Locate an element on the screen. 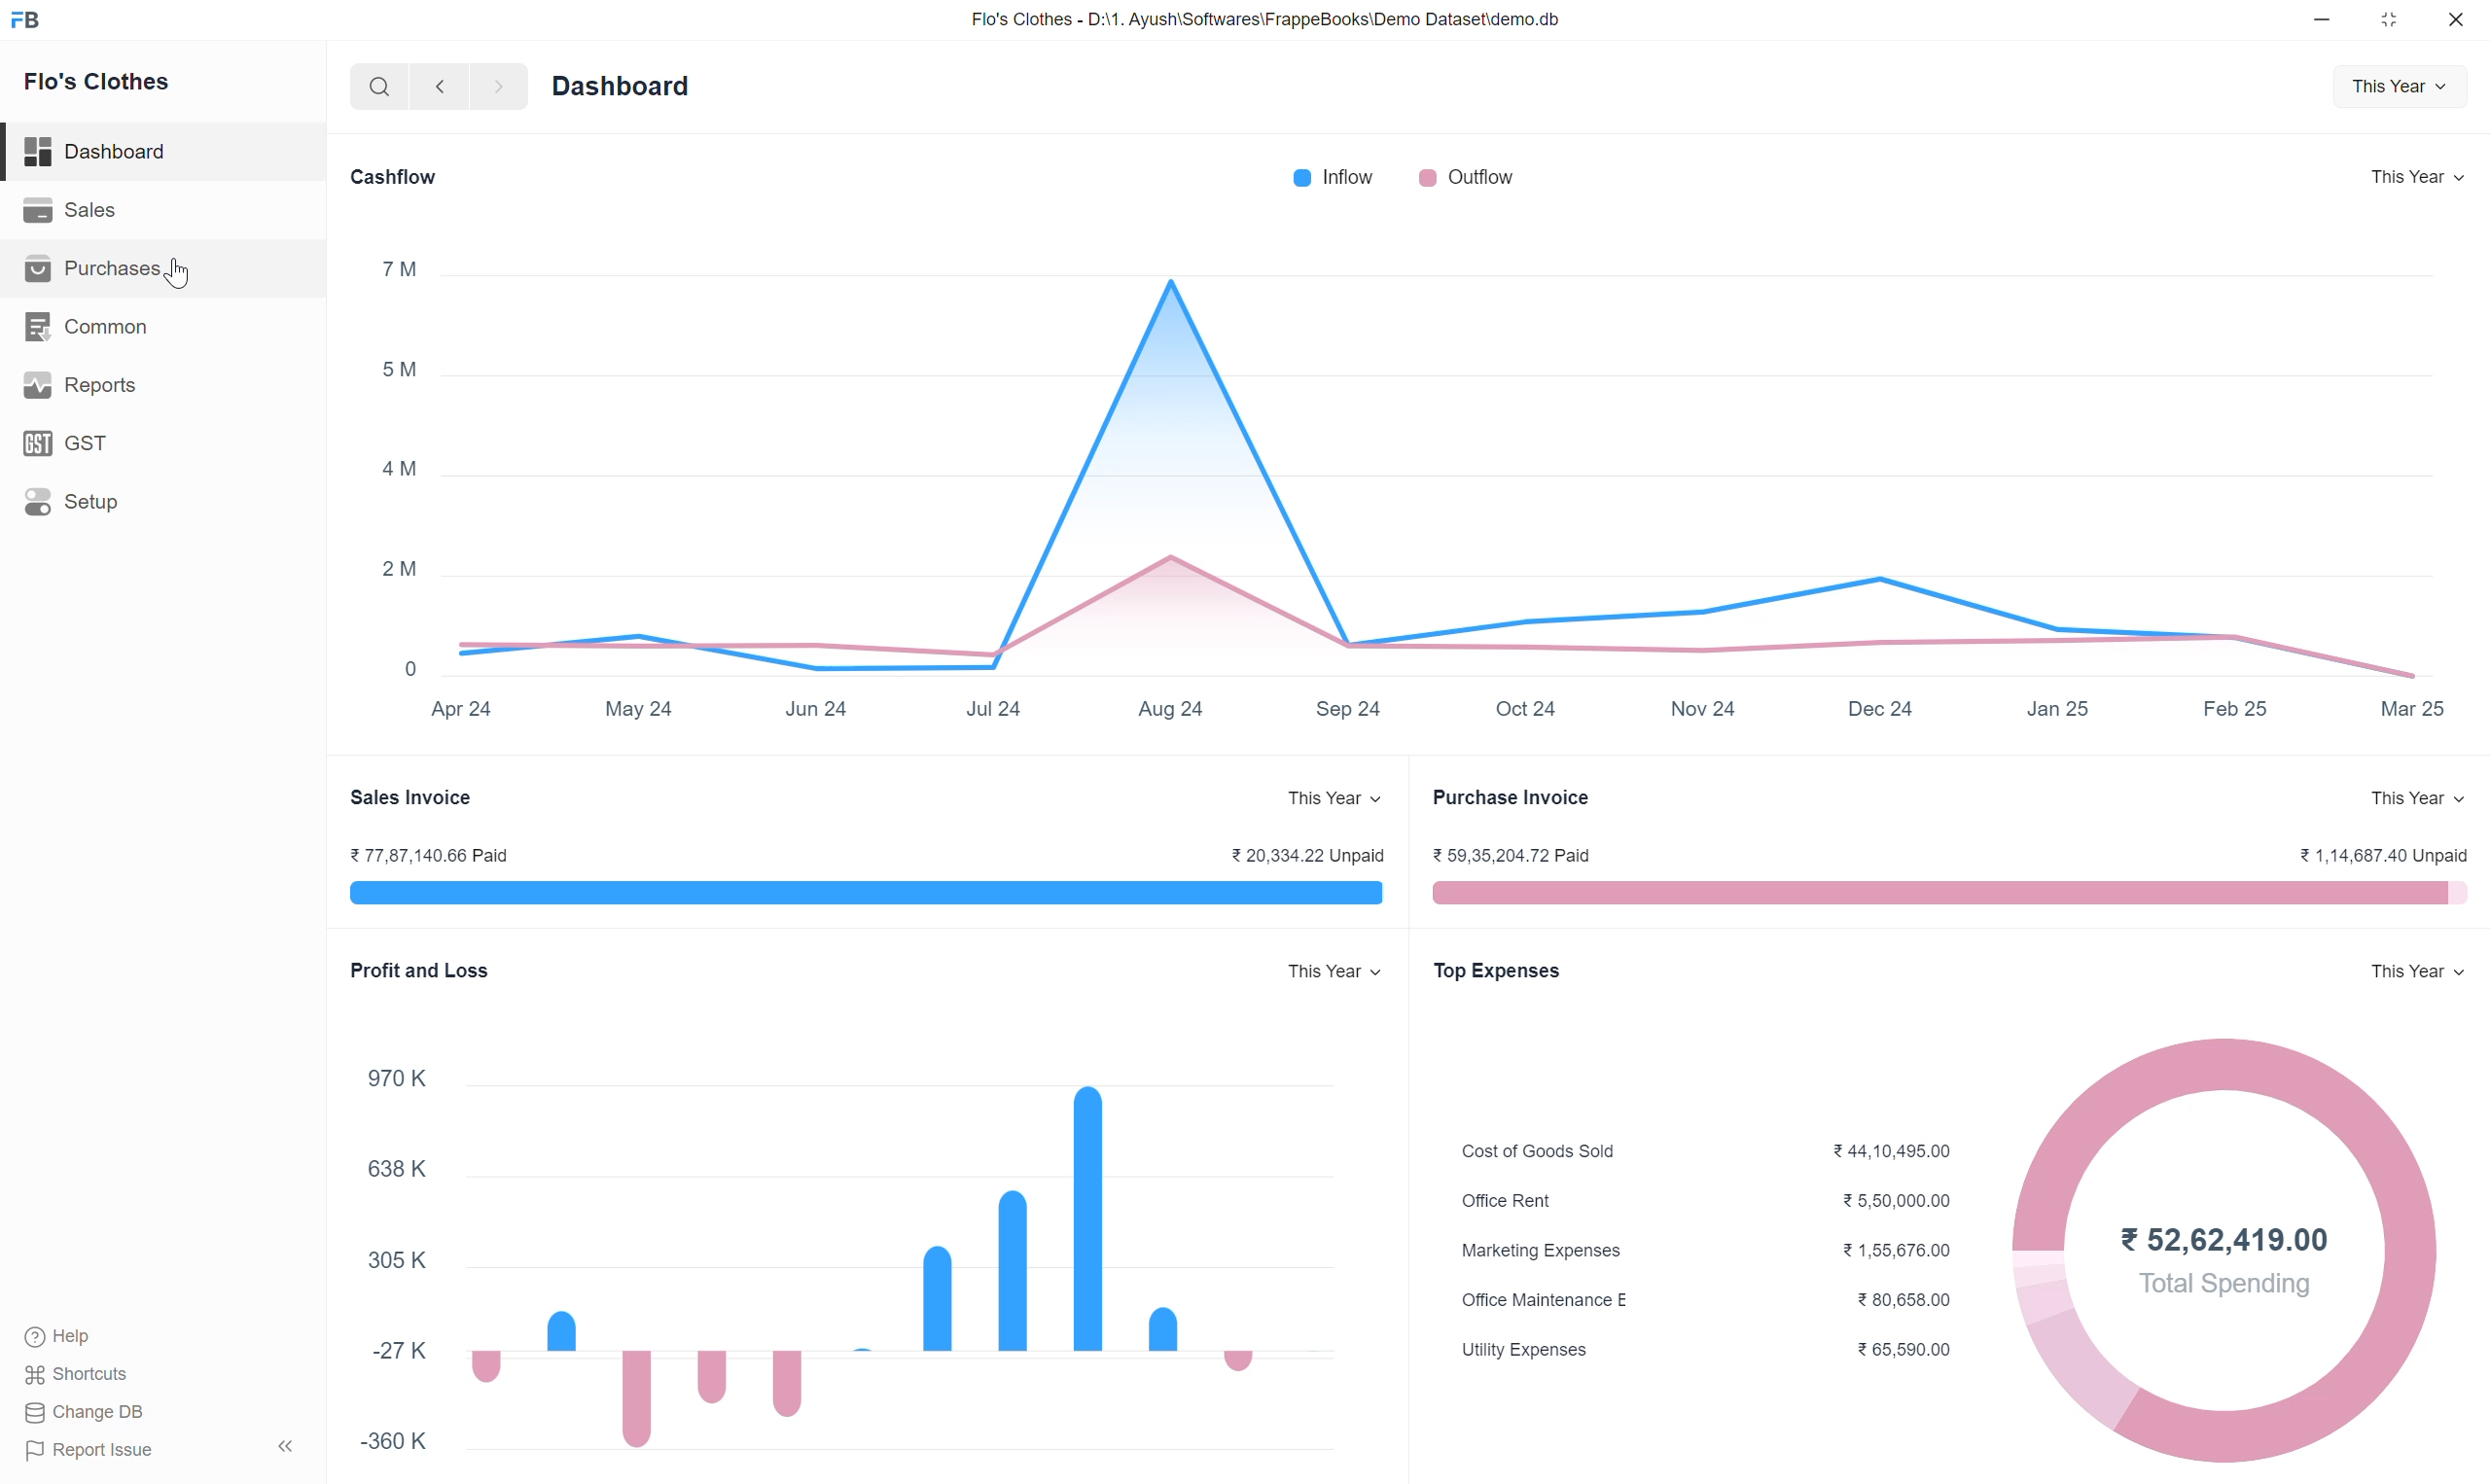  sep 24 is located at coordinates (1351, 710).